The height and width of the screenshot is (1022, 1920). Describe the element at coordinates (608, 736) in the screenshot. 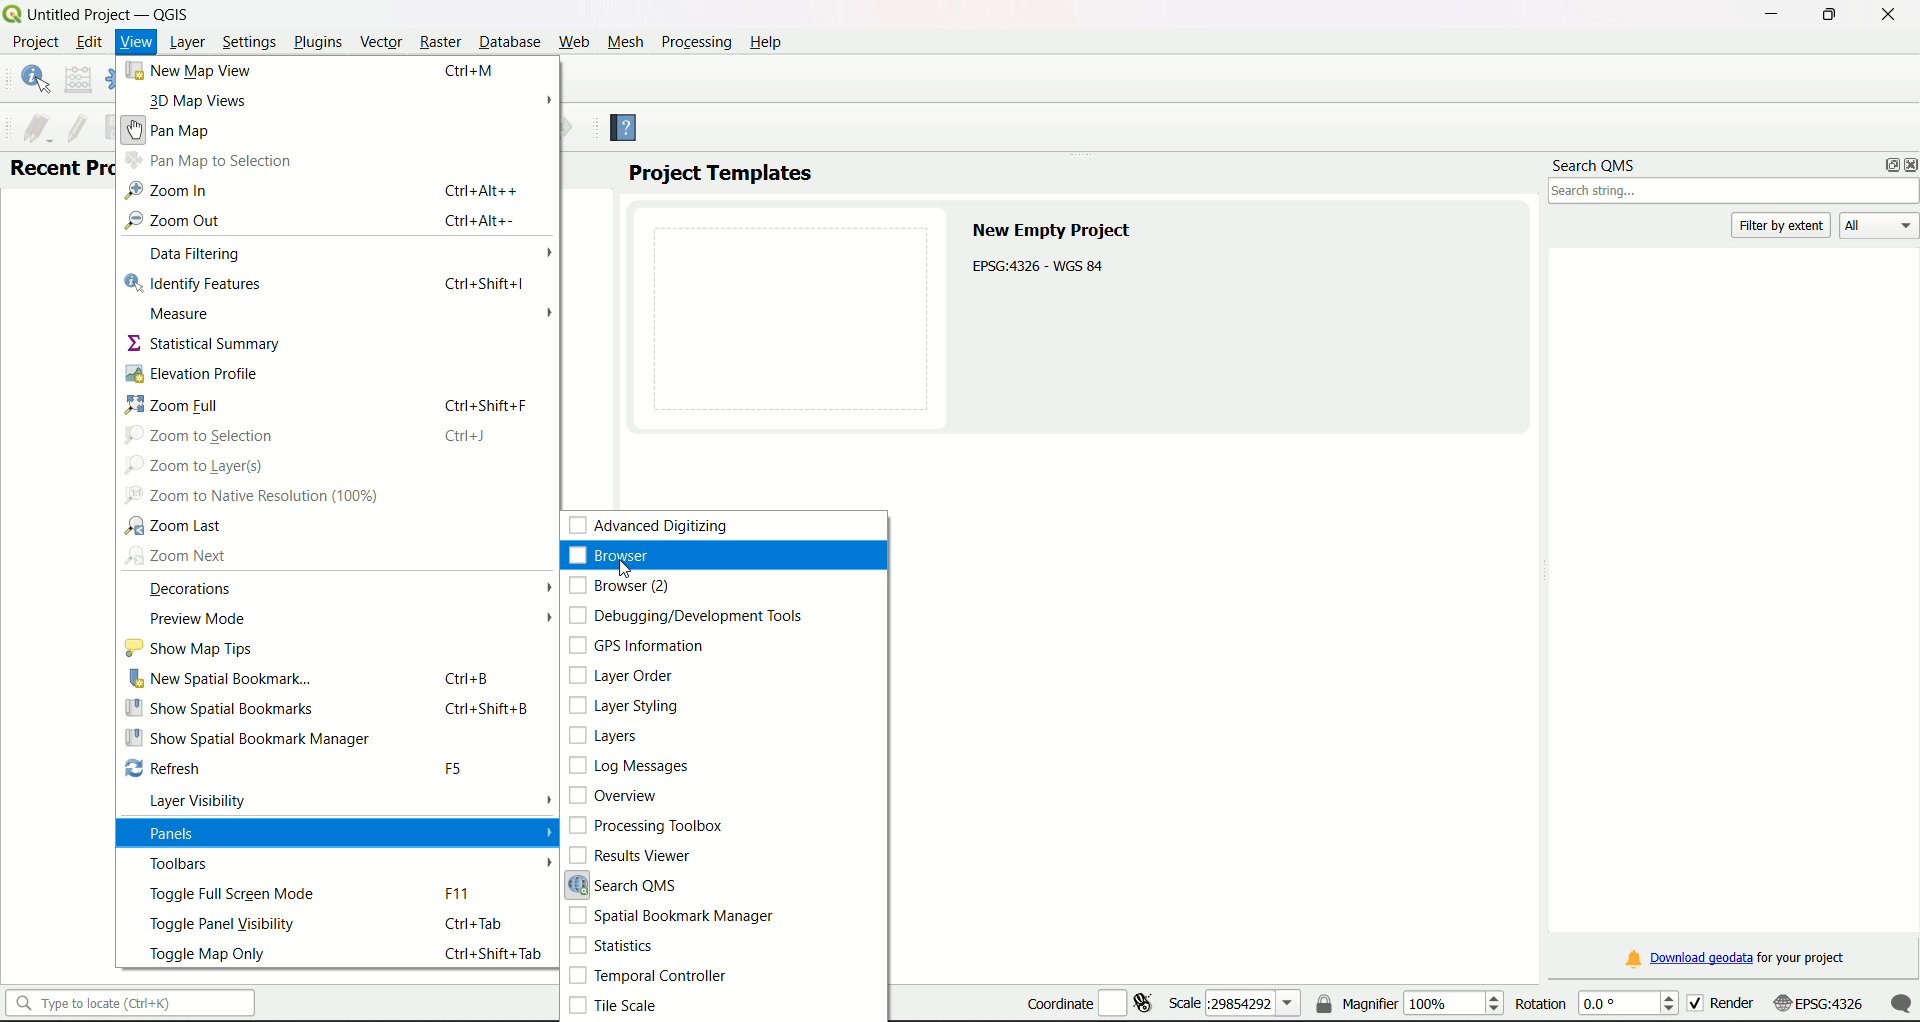

I see `Layers` at that location.